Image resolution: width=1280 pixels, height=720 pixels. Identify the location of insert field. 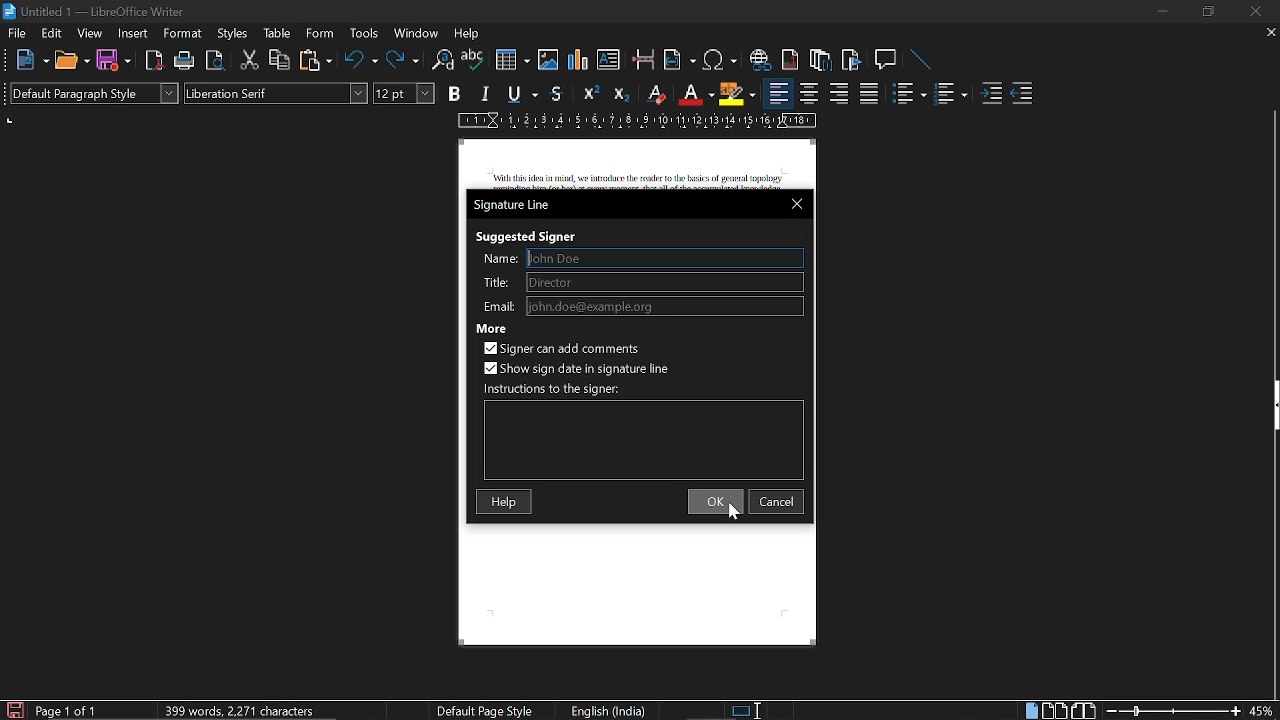
(680, 59).